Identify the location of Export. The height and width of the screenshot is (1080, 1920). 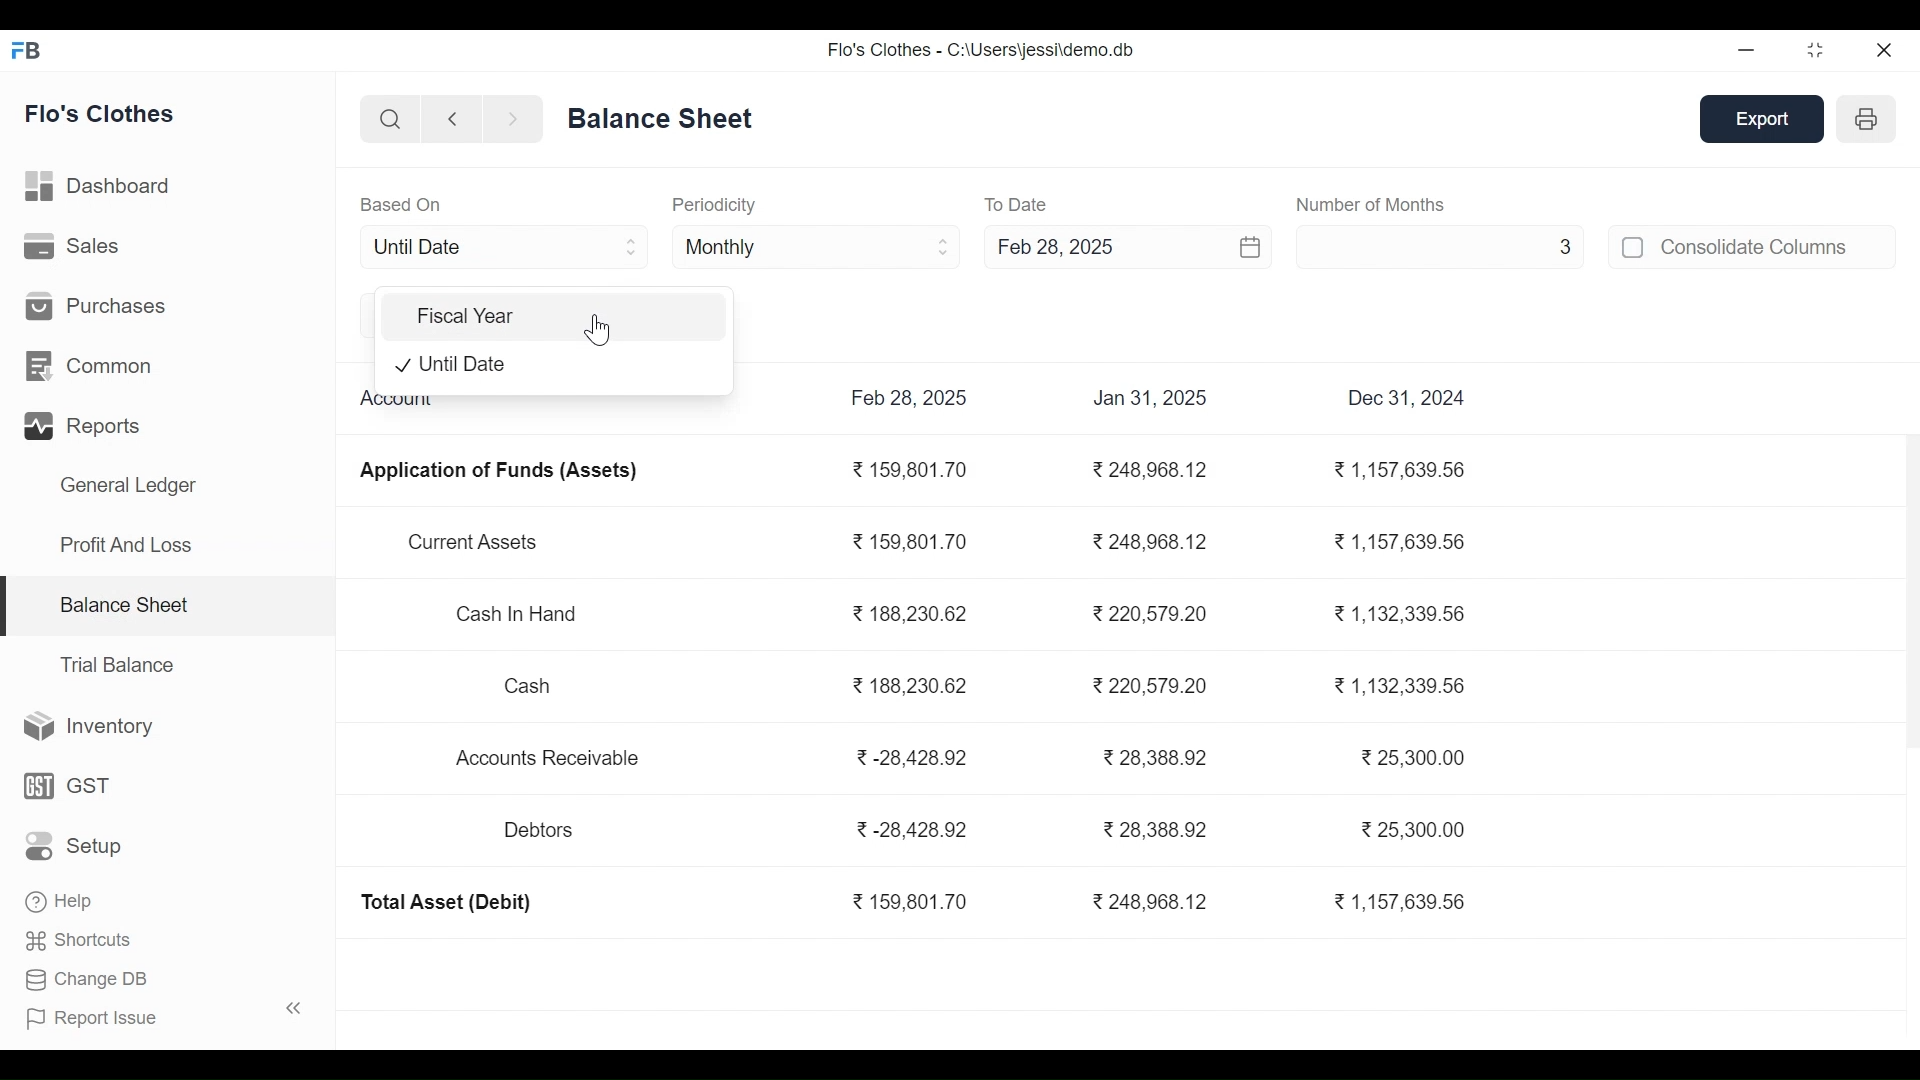
(1764, 120).